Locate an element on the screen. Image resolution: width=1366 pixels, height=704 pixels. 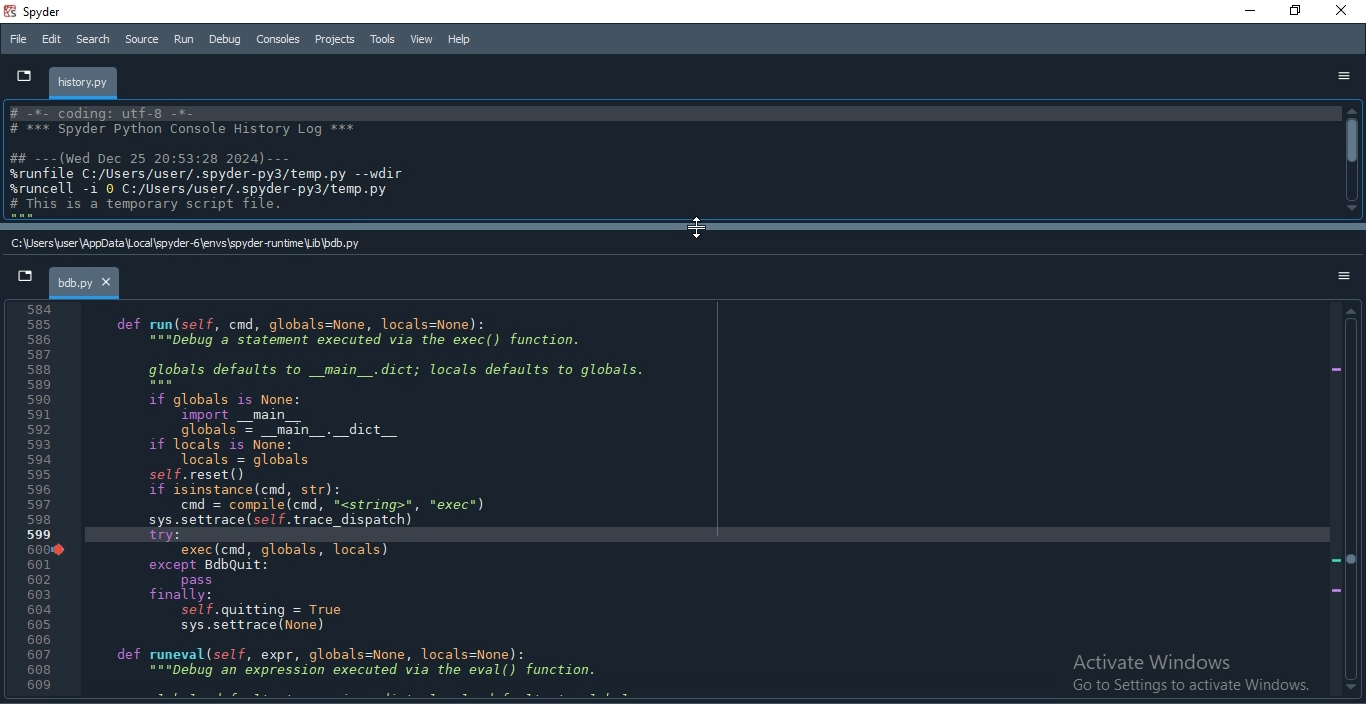
serial number is located at coordinates (35, 499).